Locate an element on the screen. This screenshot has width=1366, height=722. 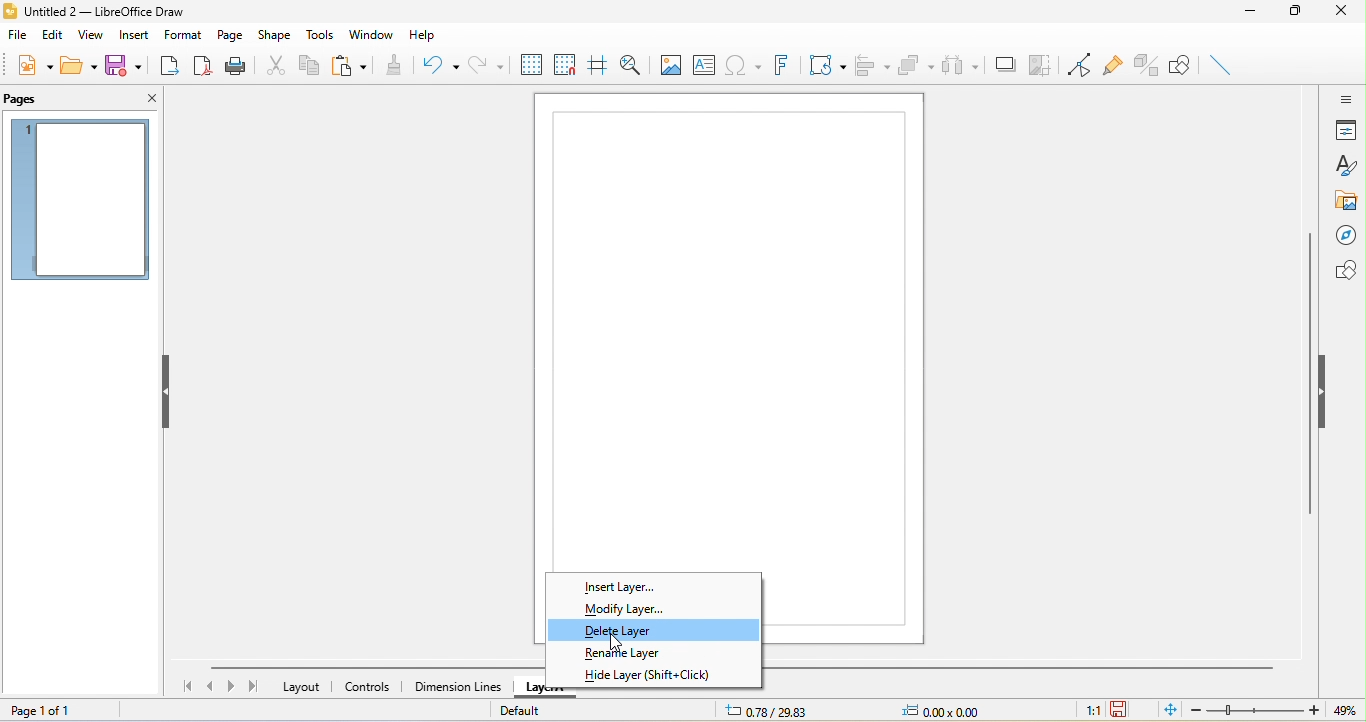
export directly as pdf is located at coordinates (202, 62).